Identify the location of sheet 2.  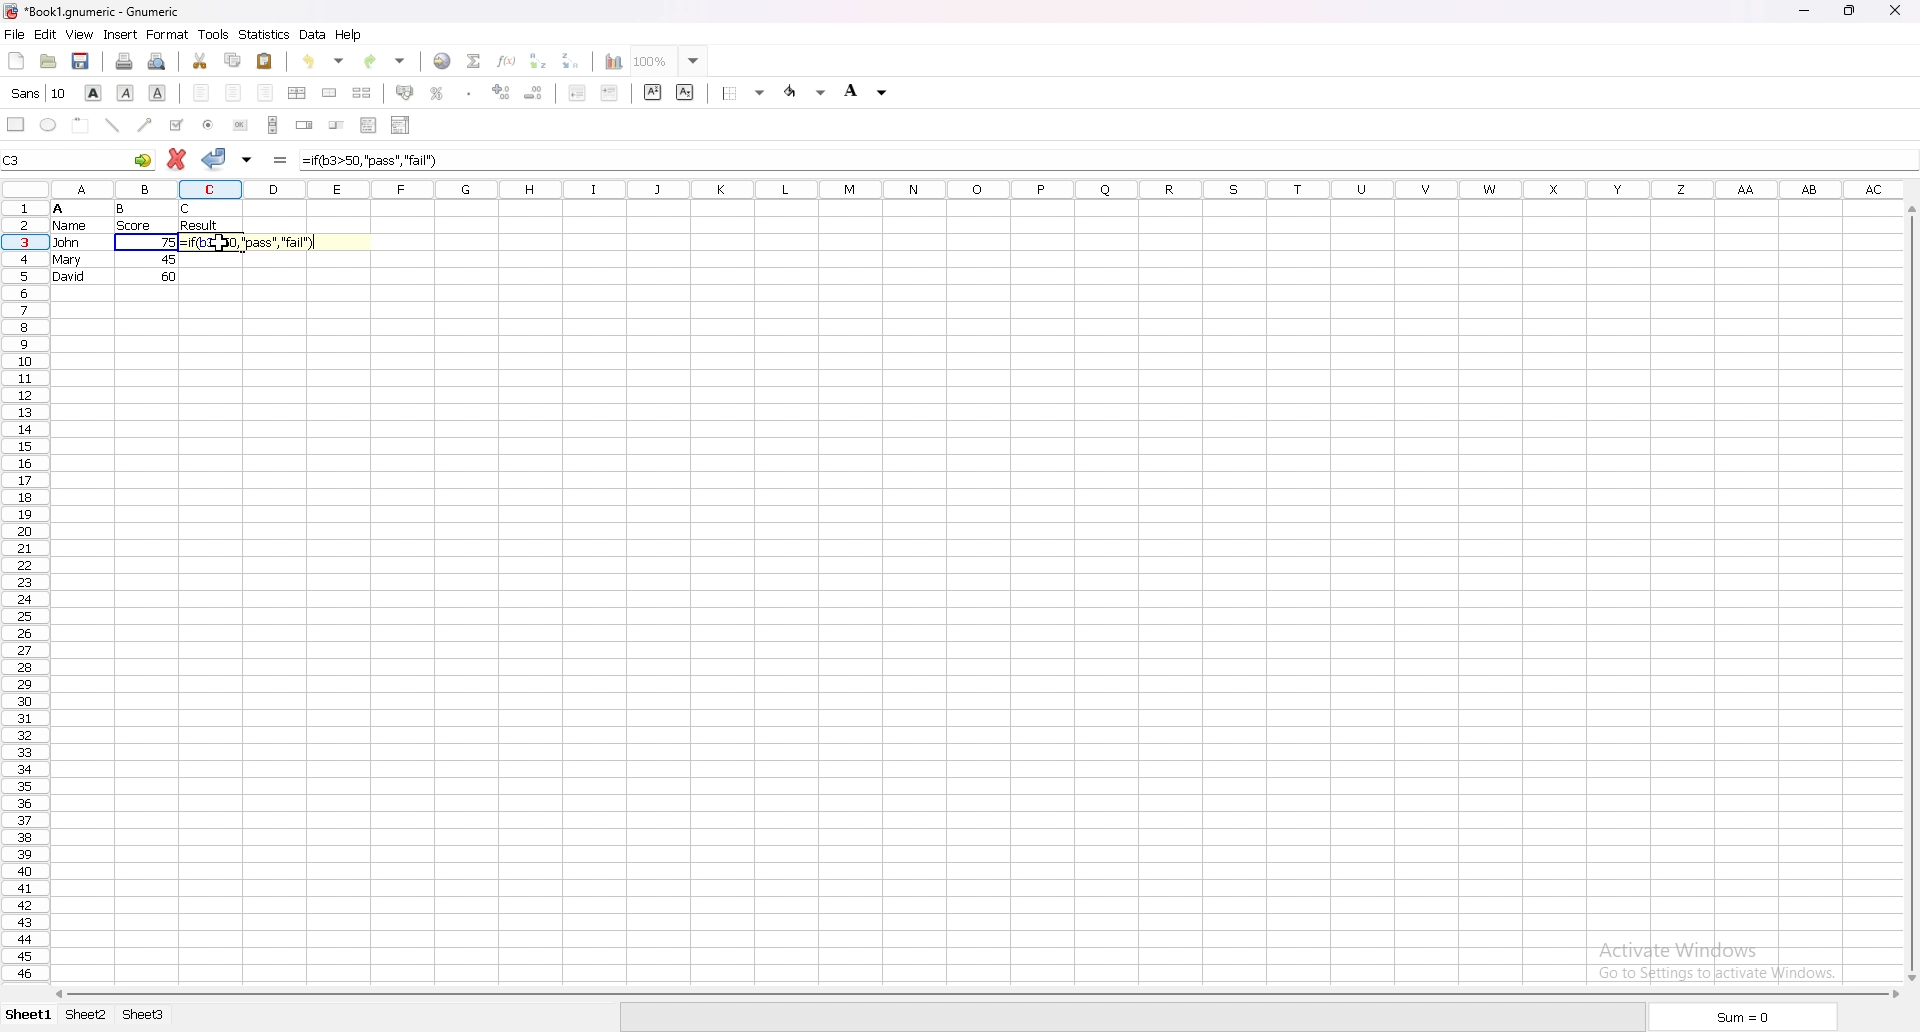
(83, 1017).